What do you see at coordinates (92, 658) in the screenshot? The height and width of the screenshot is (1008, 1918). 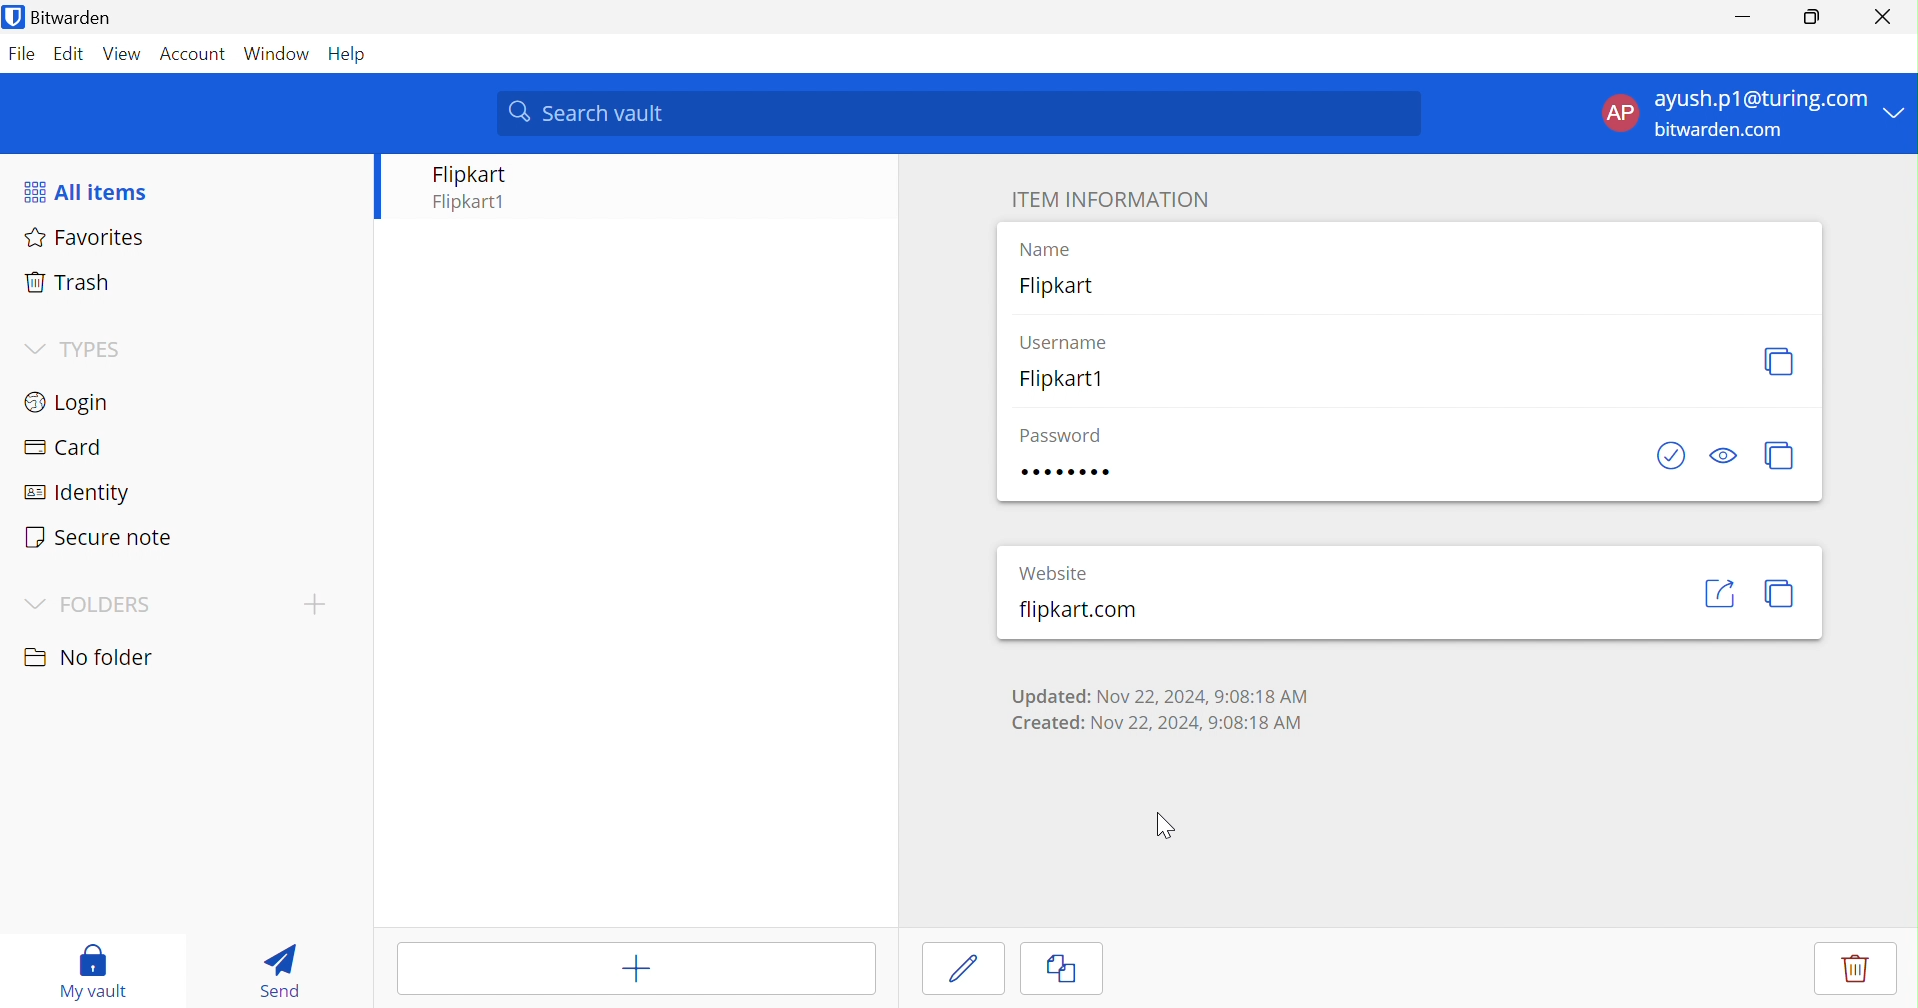 I see `No folder` at bounding box center [92, 658].